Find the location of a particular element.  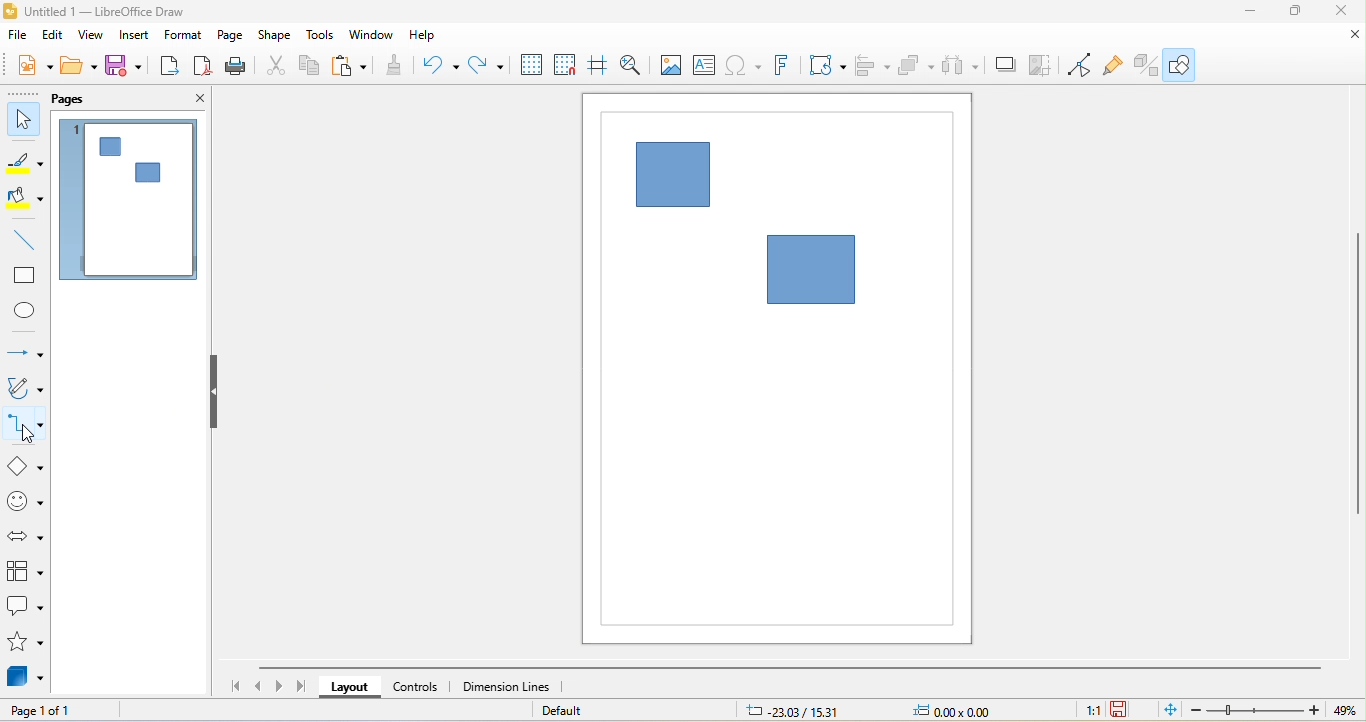

print is located at coordinates (237, 68).